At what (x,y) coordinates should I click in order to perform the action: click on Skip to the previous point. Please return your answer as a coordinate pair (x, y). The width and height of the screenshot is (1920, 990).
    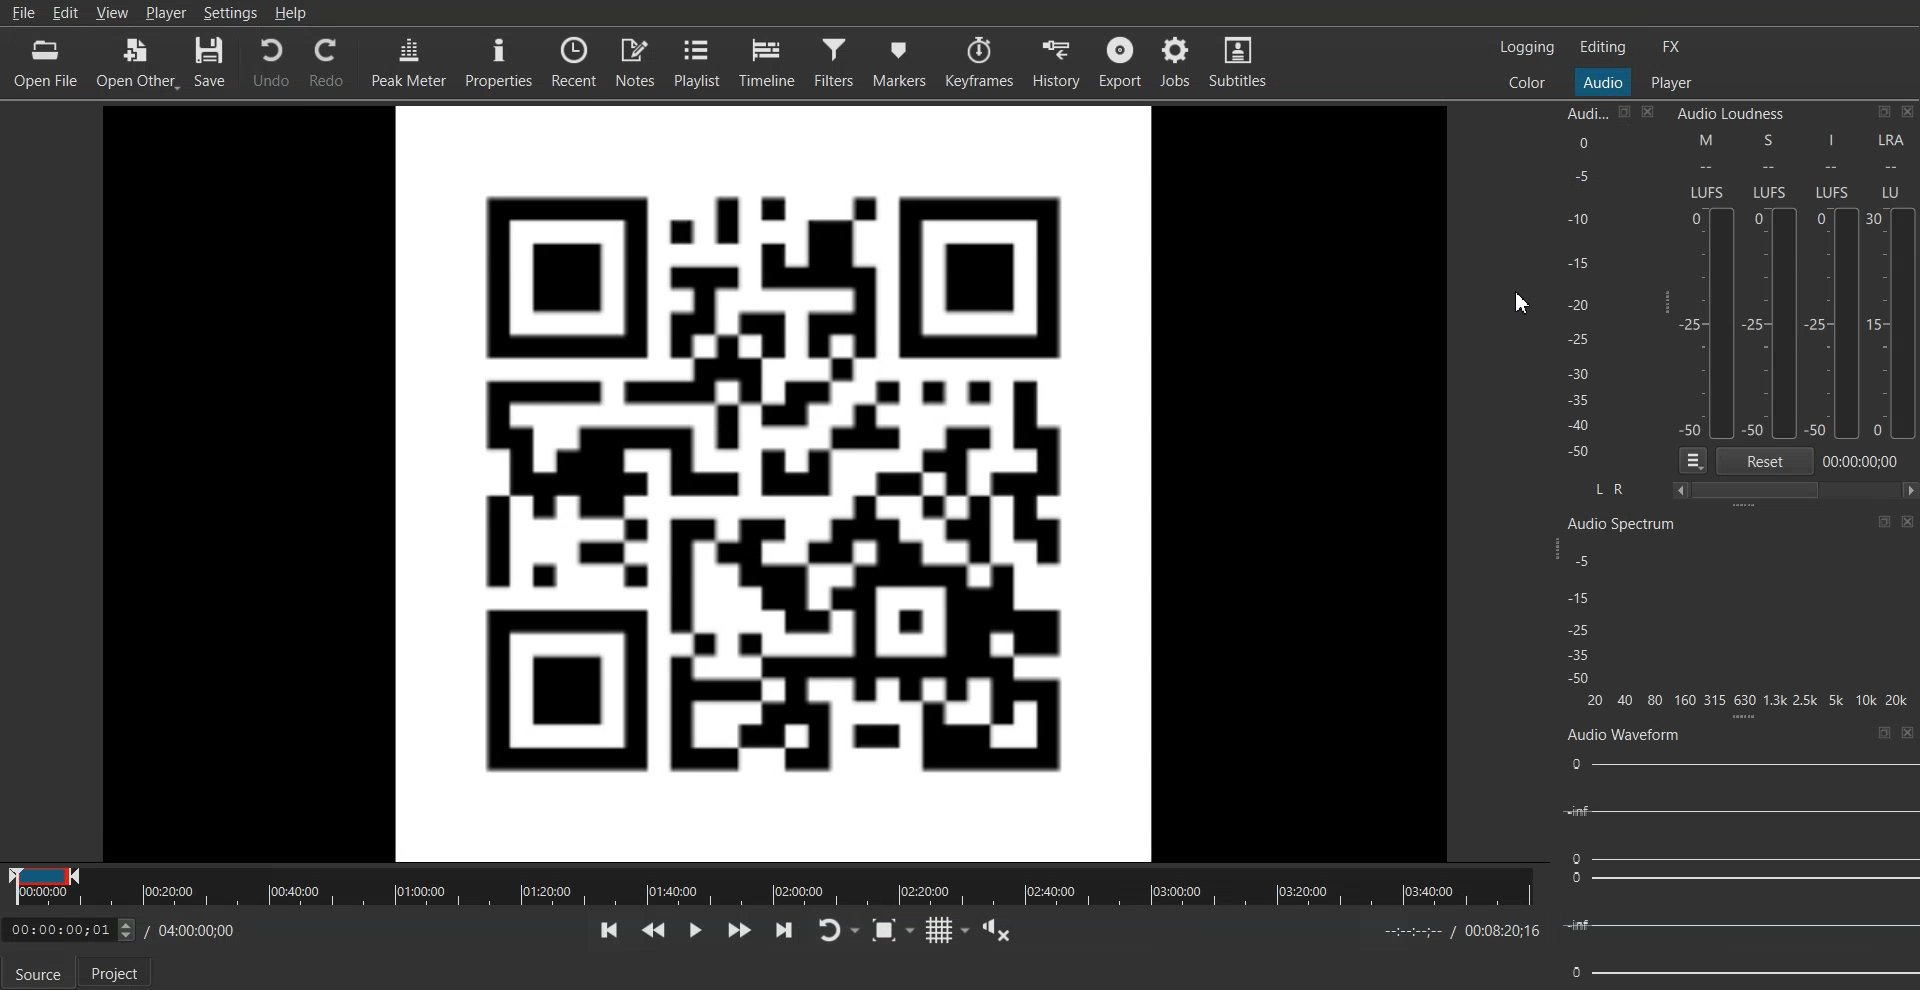
    Looking at the image, I should click on (607, 930).